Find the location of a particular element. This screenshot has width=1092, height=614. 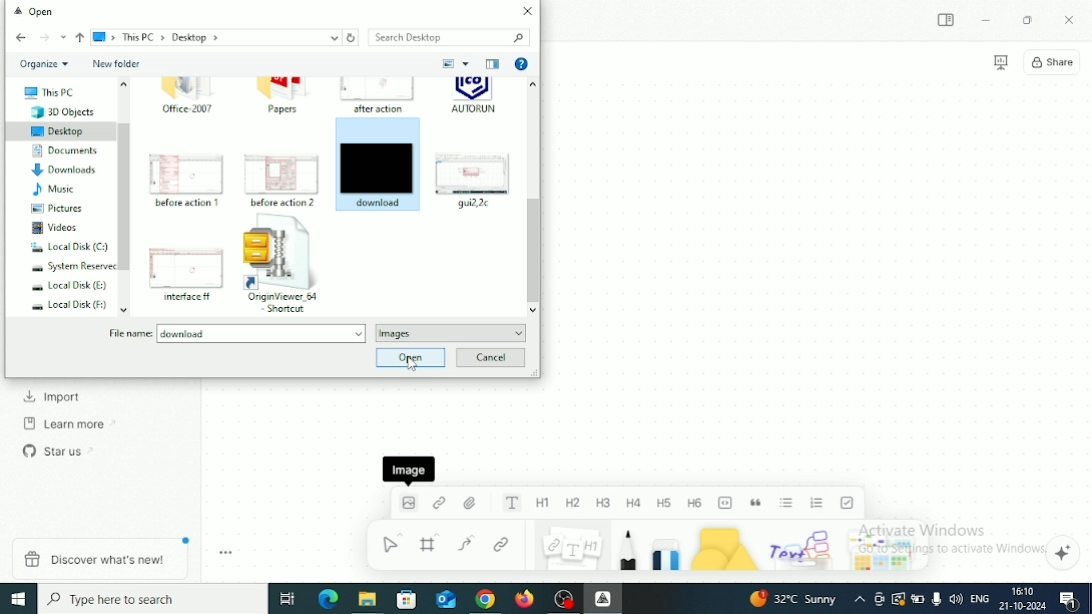

Task View is located at coordinates (287, 599).